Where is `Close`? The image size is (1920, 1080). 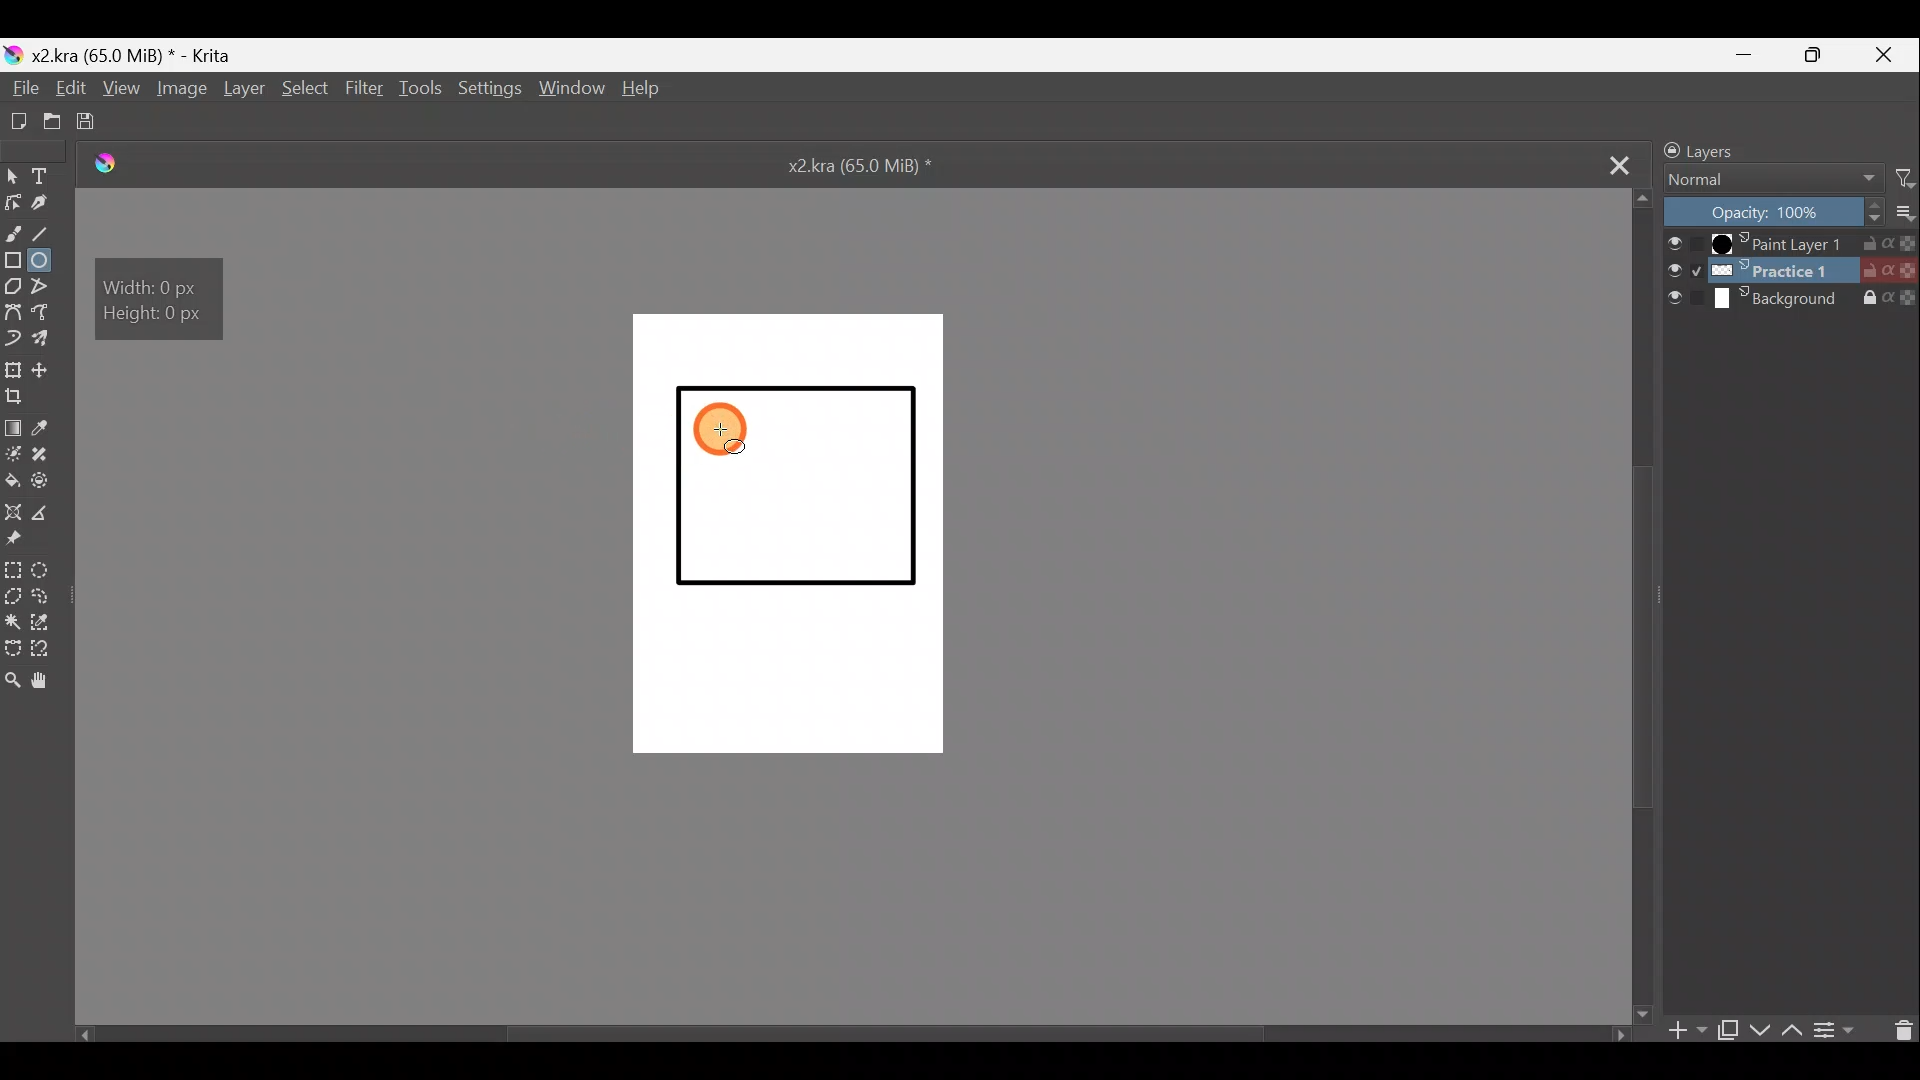 Close is located at coordinates (1891, 54).